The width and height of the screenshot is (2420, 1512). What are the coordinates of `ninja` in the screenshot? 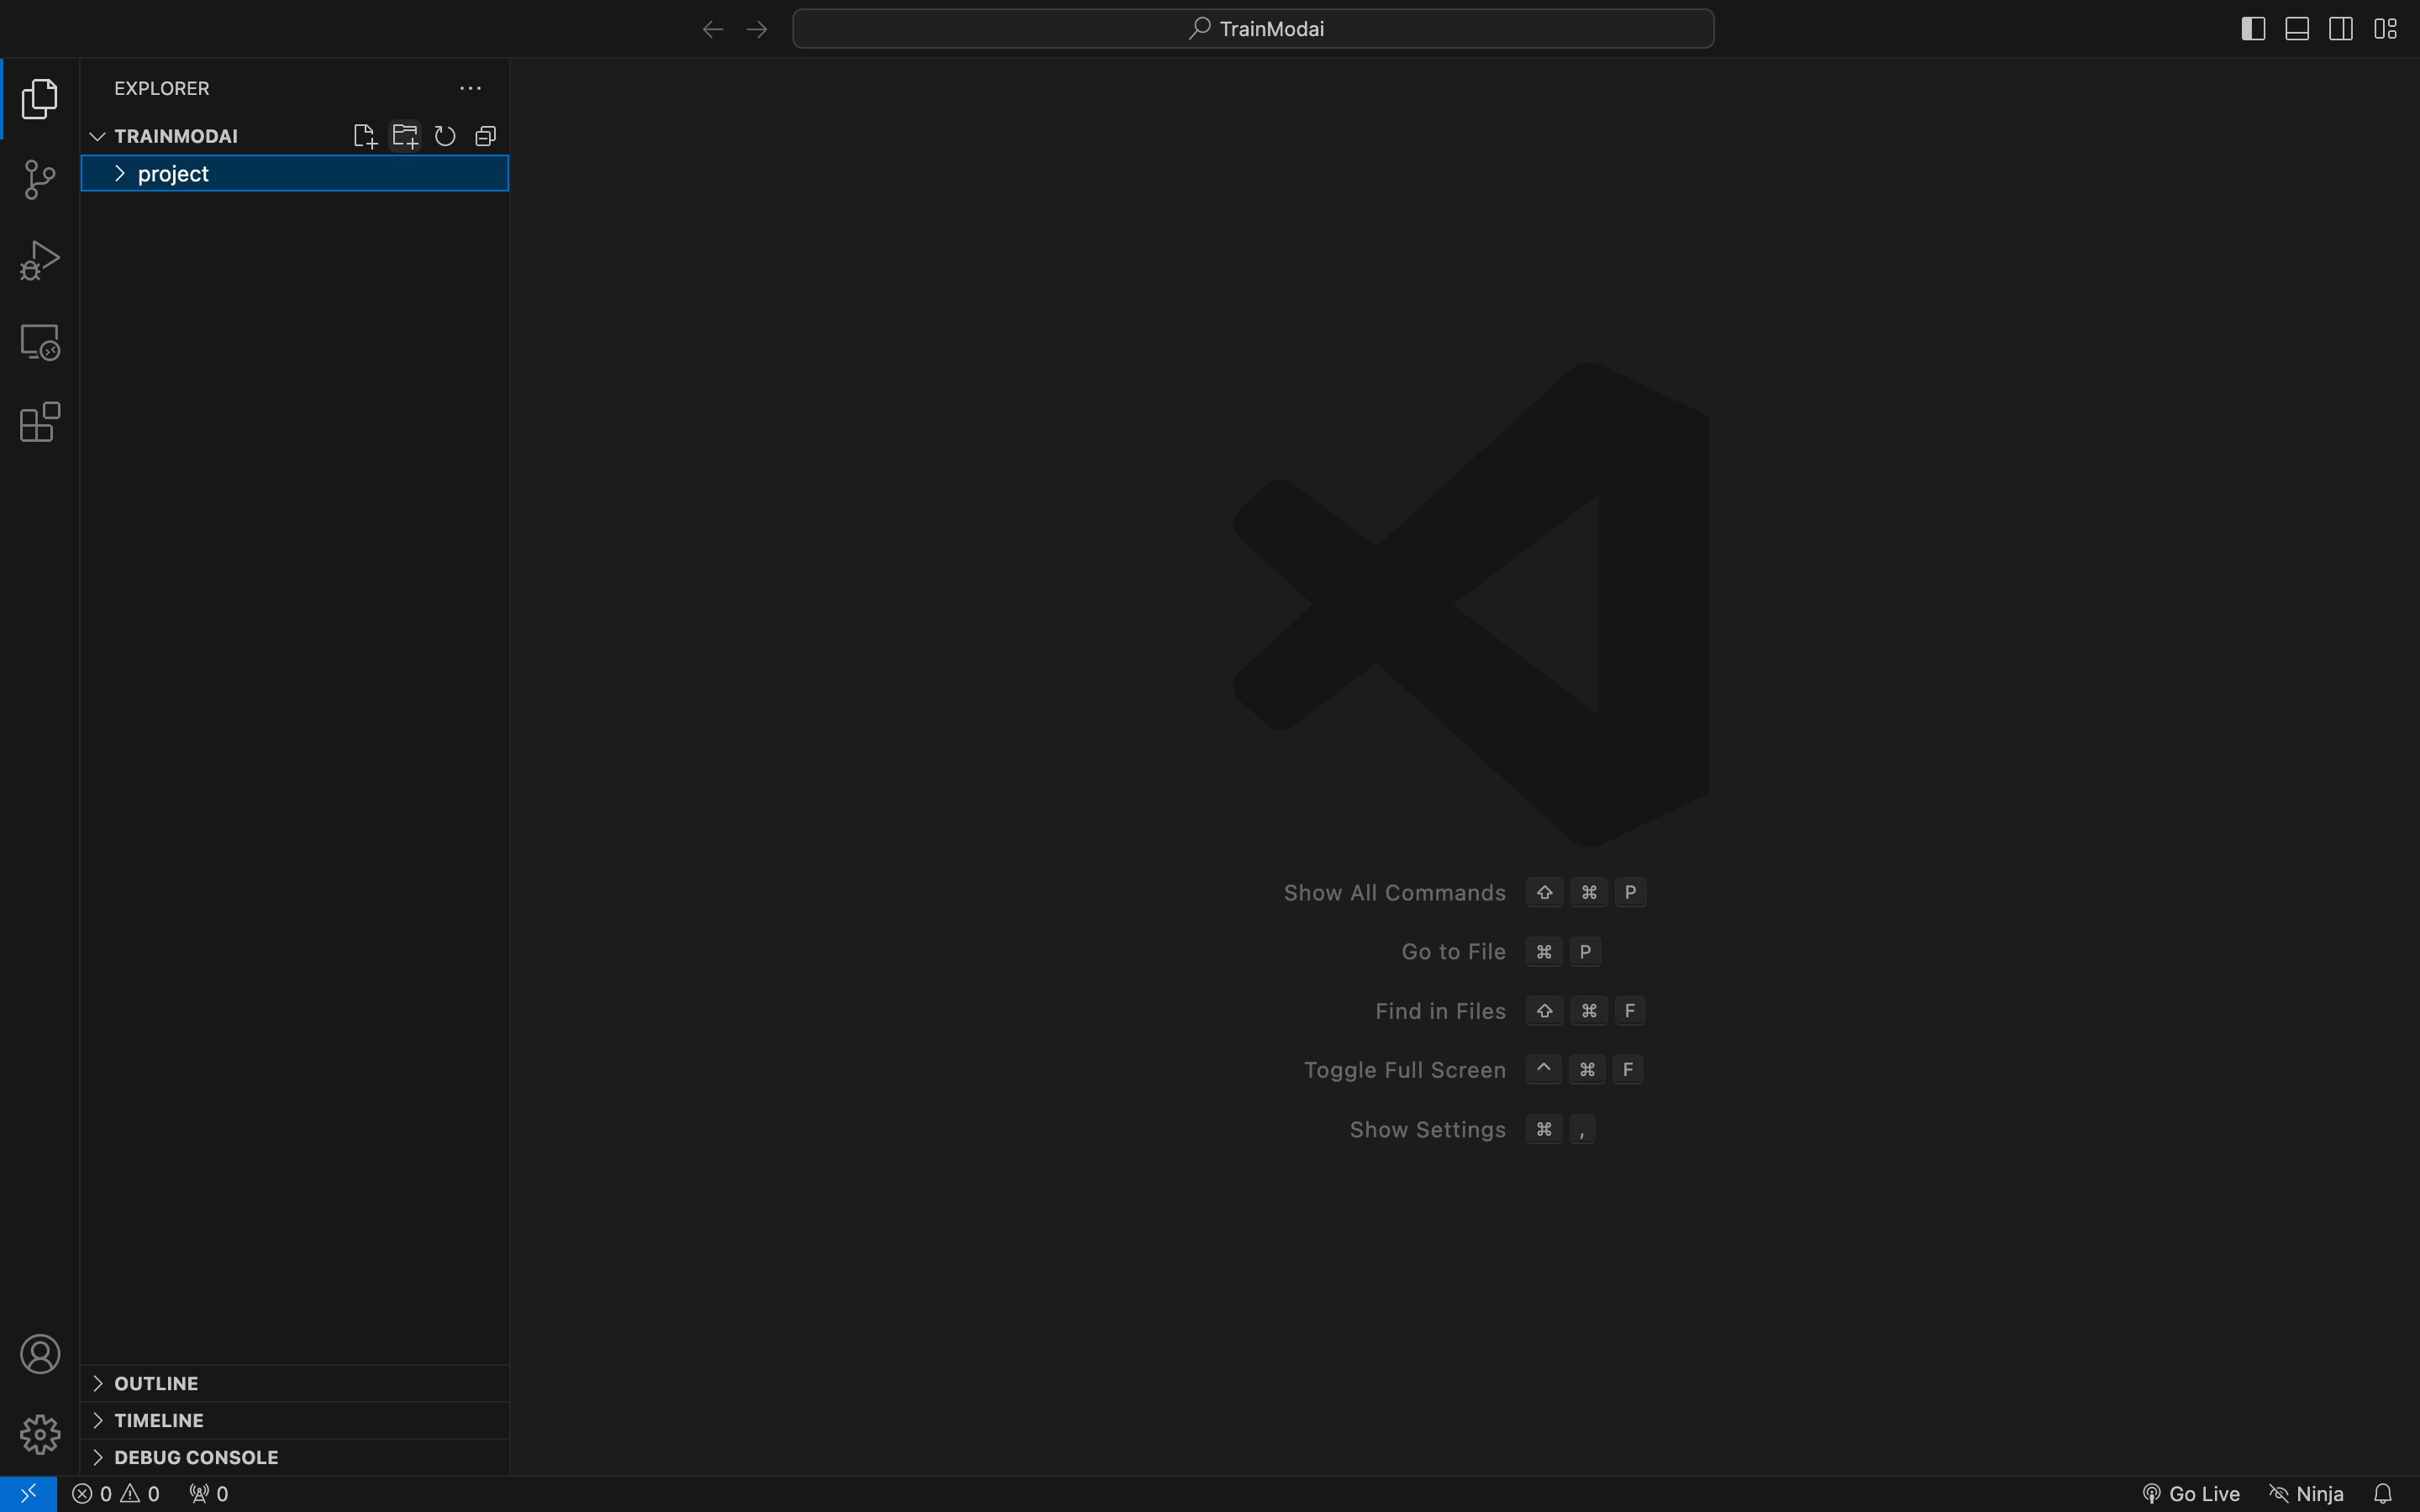 It's located at (2307, 1488).